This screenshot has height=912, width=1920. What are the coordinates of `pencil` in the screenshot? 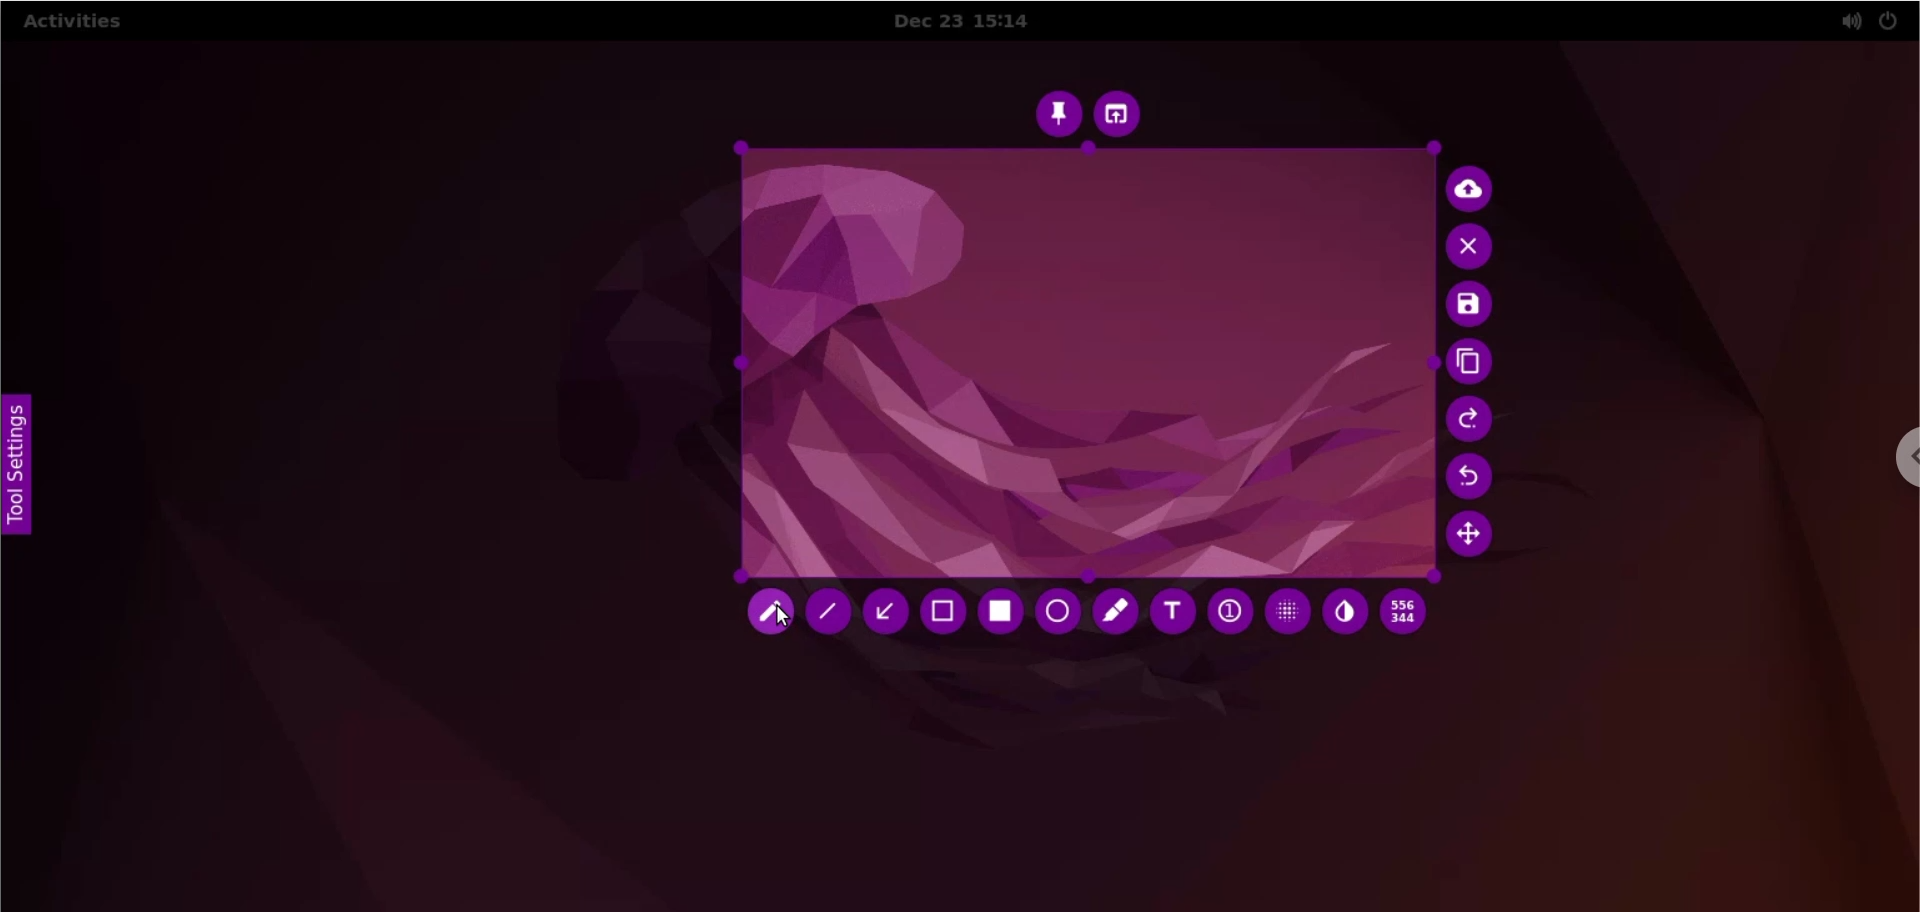 It's located at (767, 612).